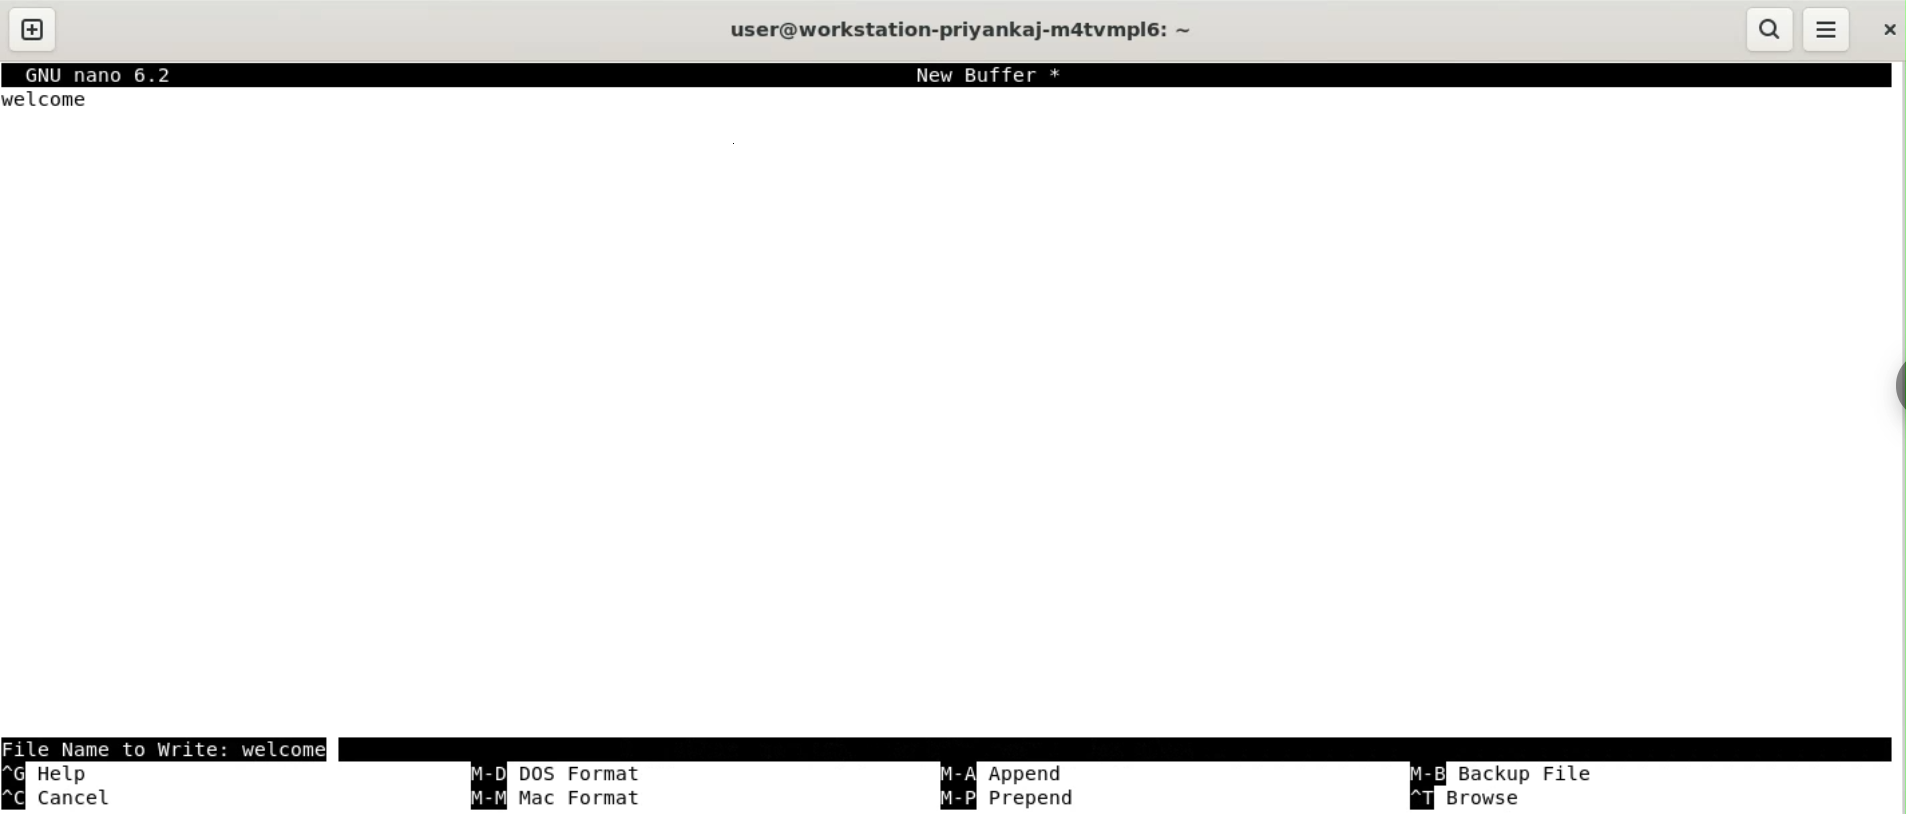 The image size is (1906, 814). What do you see at coordinates (34, 28) in the screenshot?
I see `new tab` at bounding box center [34, 28].